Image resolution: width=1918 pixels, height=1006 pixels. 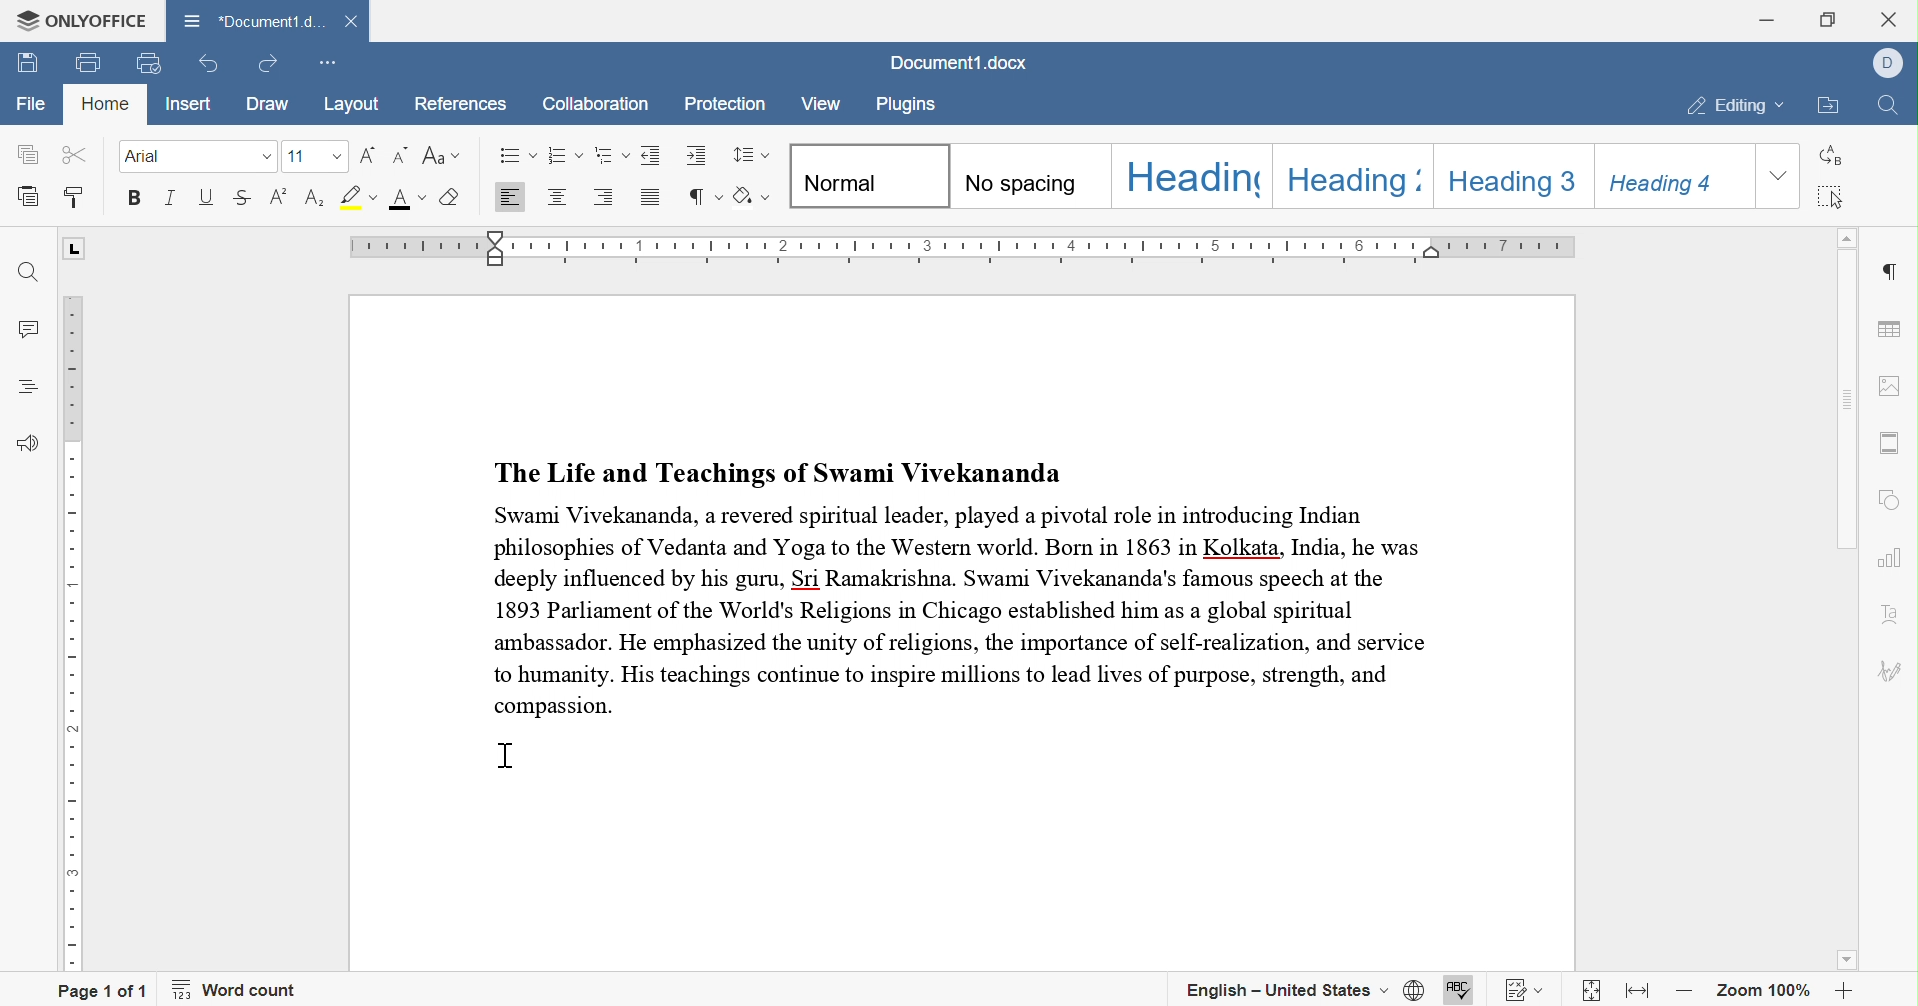 I want to click on scroll up, so click(x=1849, y=235).